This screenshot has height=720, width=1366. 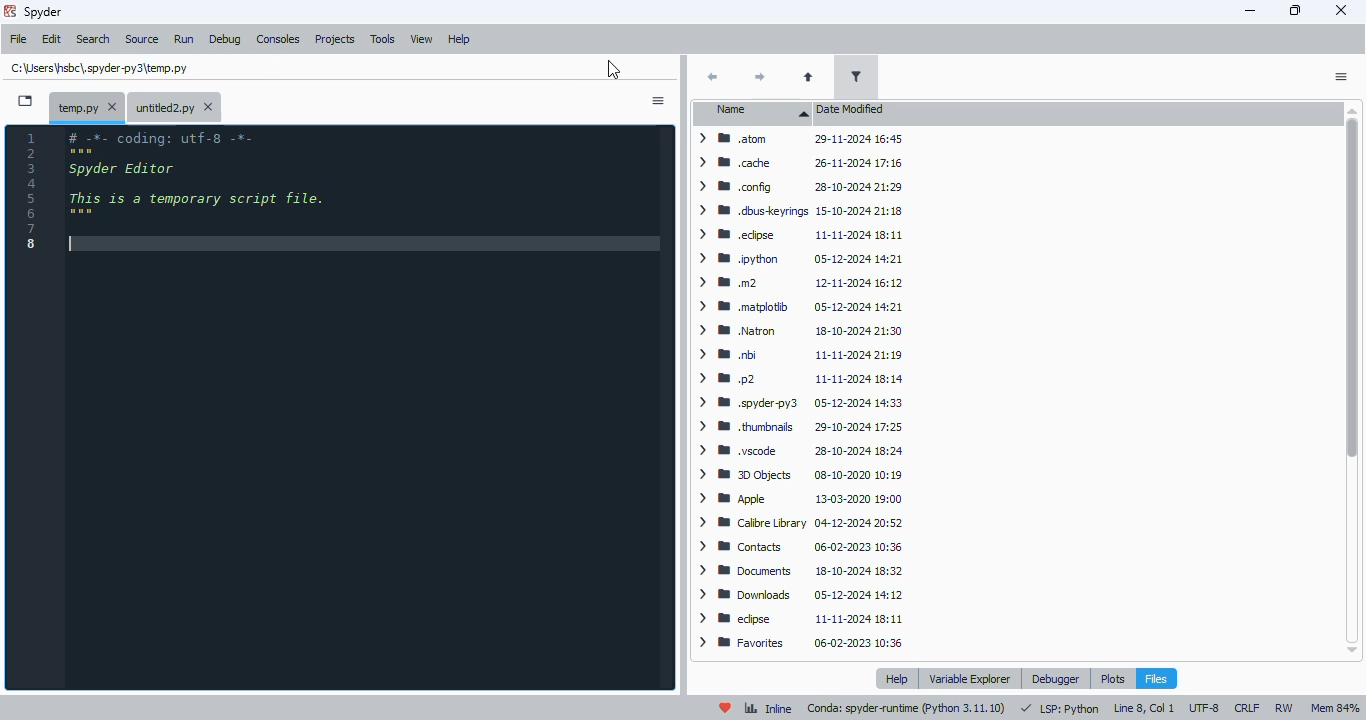 What do you see at coordinates (422, 40) in the screenshot?
I see `view` at bounding box center [422, 40].